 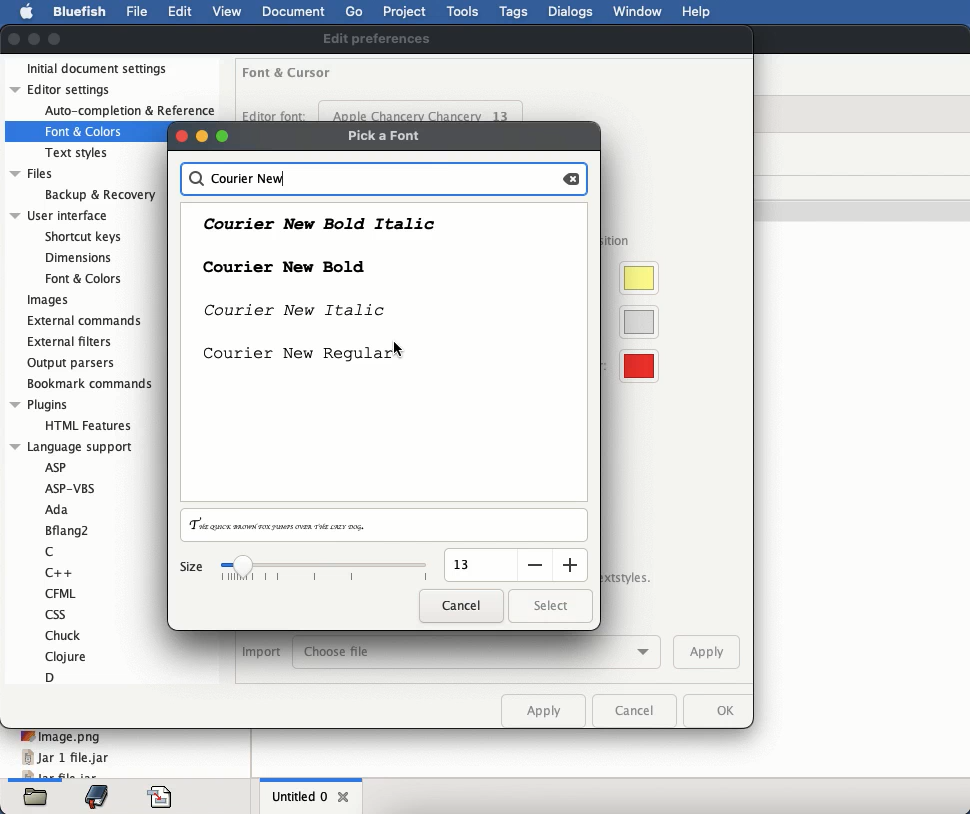 What do you see at coordinates (516, 564) in the screenshot?
I see `input` at bounding box center [516, 564].